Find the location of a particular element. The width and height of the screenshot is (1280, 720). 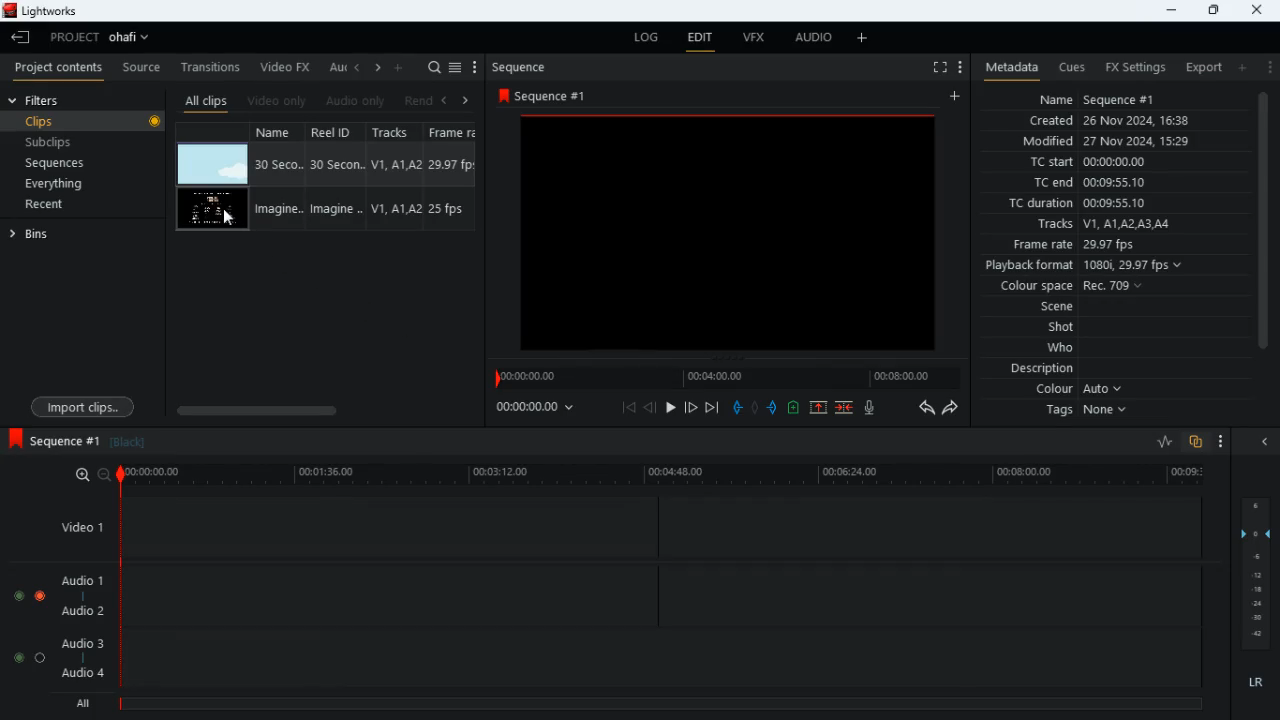

tracks is located at coordinates (1102, 225).